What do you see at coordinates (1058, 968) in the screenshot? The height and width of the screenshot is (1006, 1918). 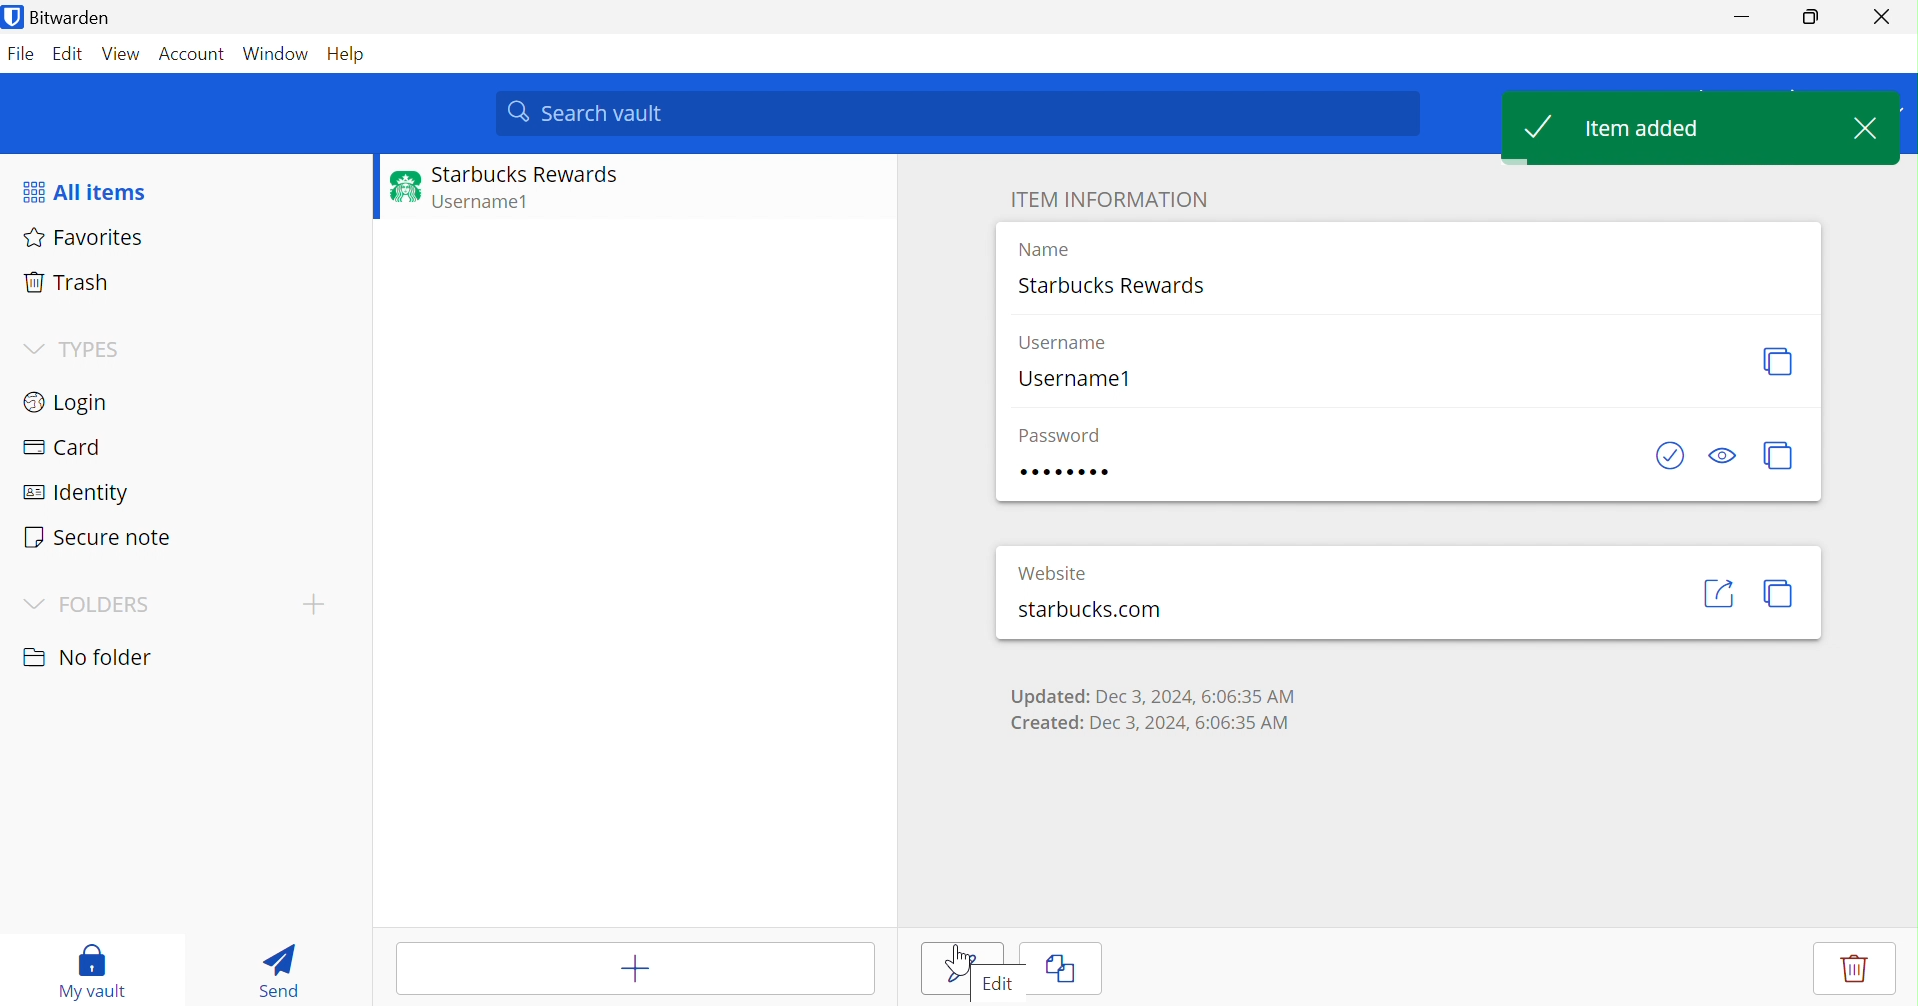 I see `Clone` at bounding box center [1058, 968].